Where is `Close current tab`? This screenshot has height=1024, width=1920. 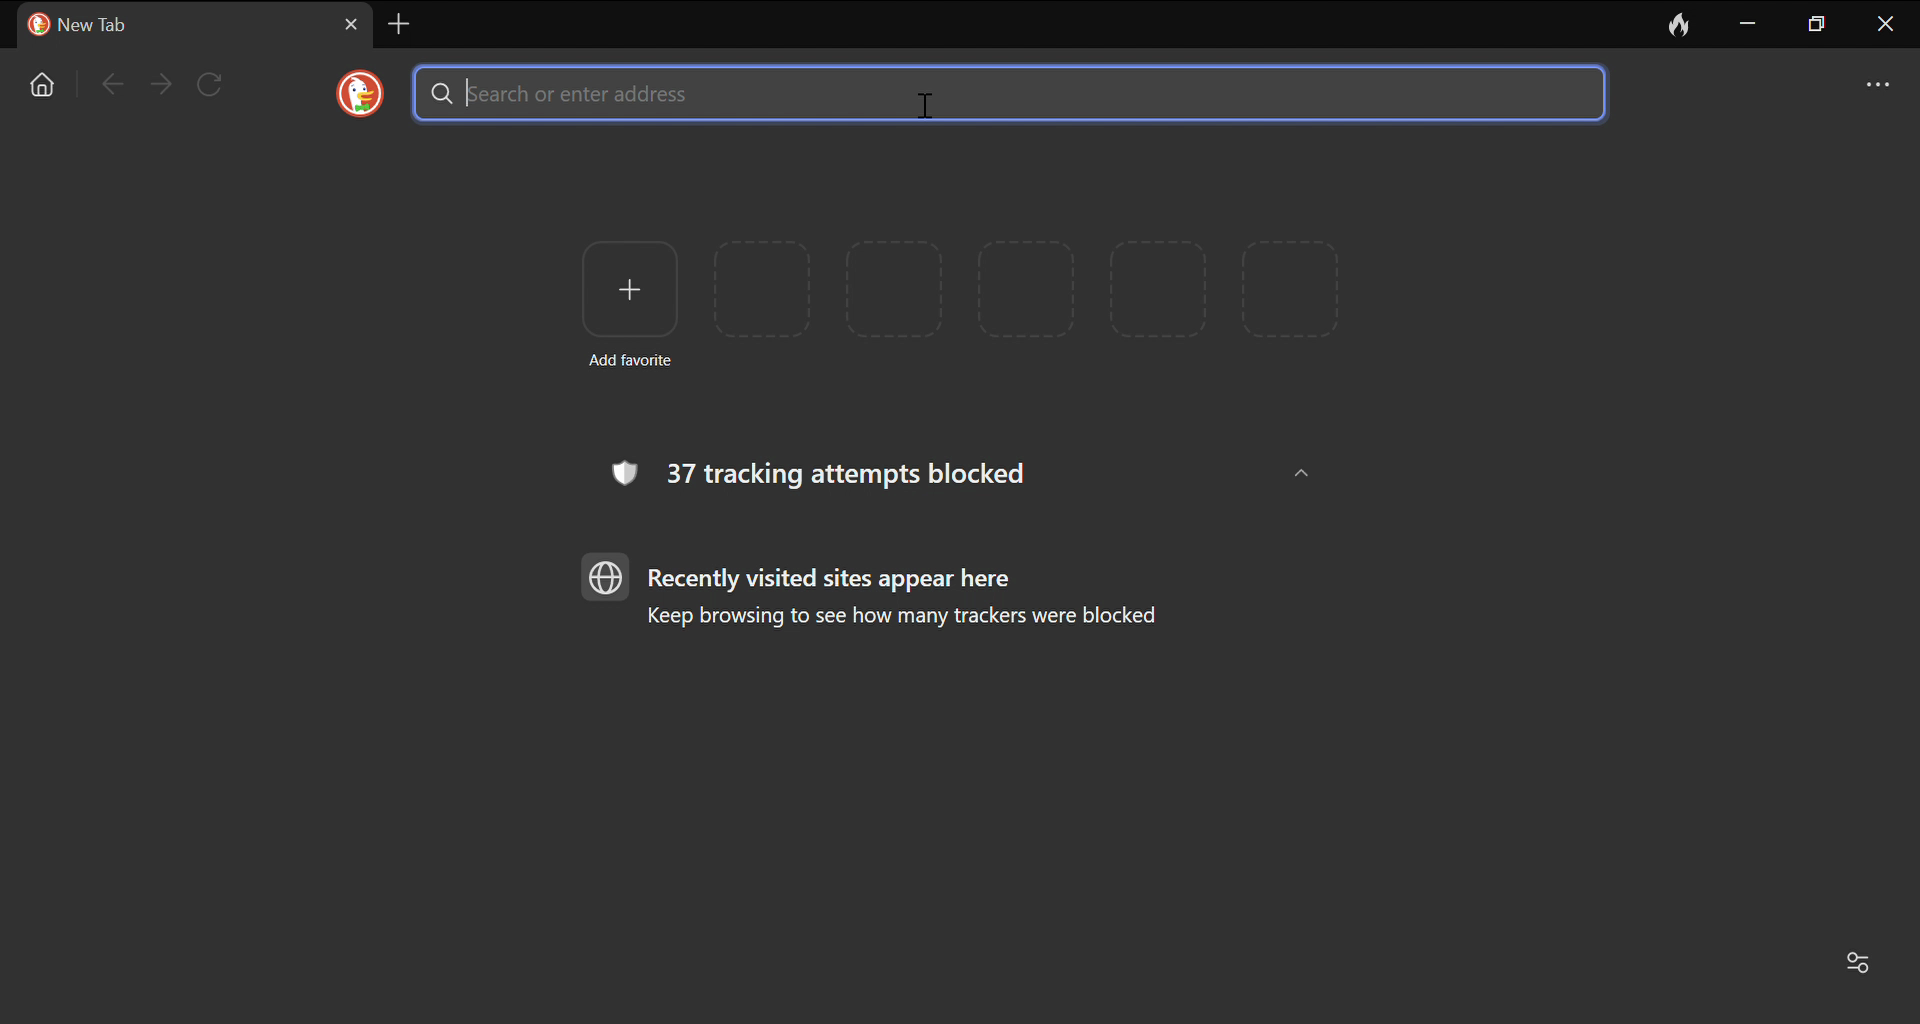
Close current tab is located at coordinates (352, 24).